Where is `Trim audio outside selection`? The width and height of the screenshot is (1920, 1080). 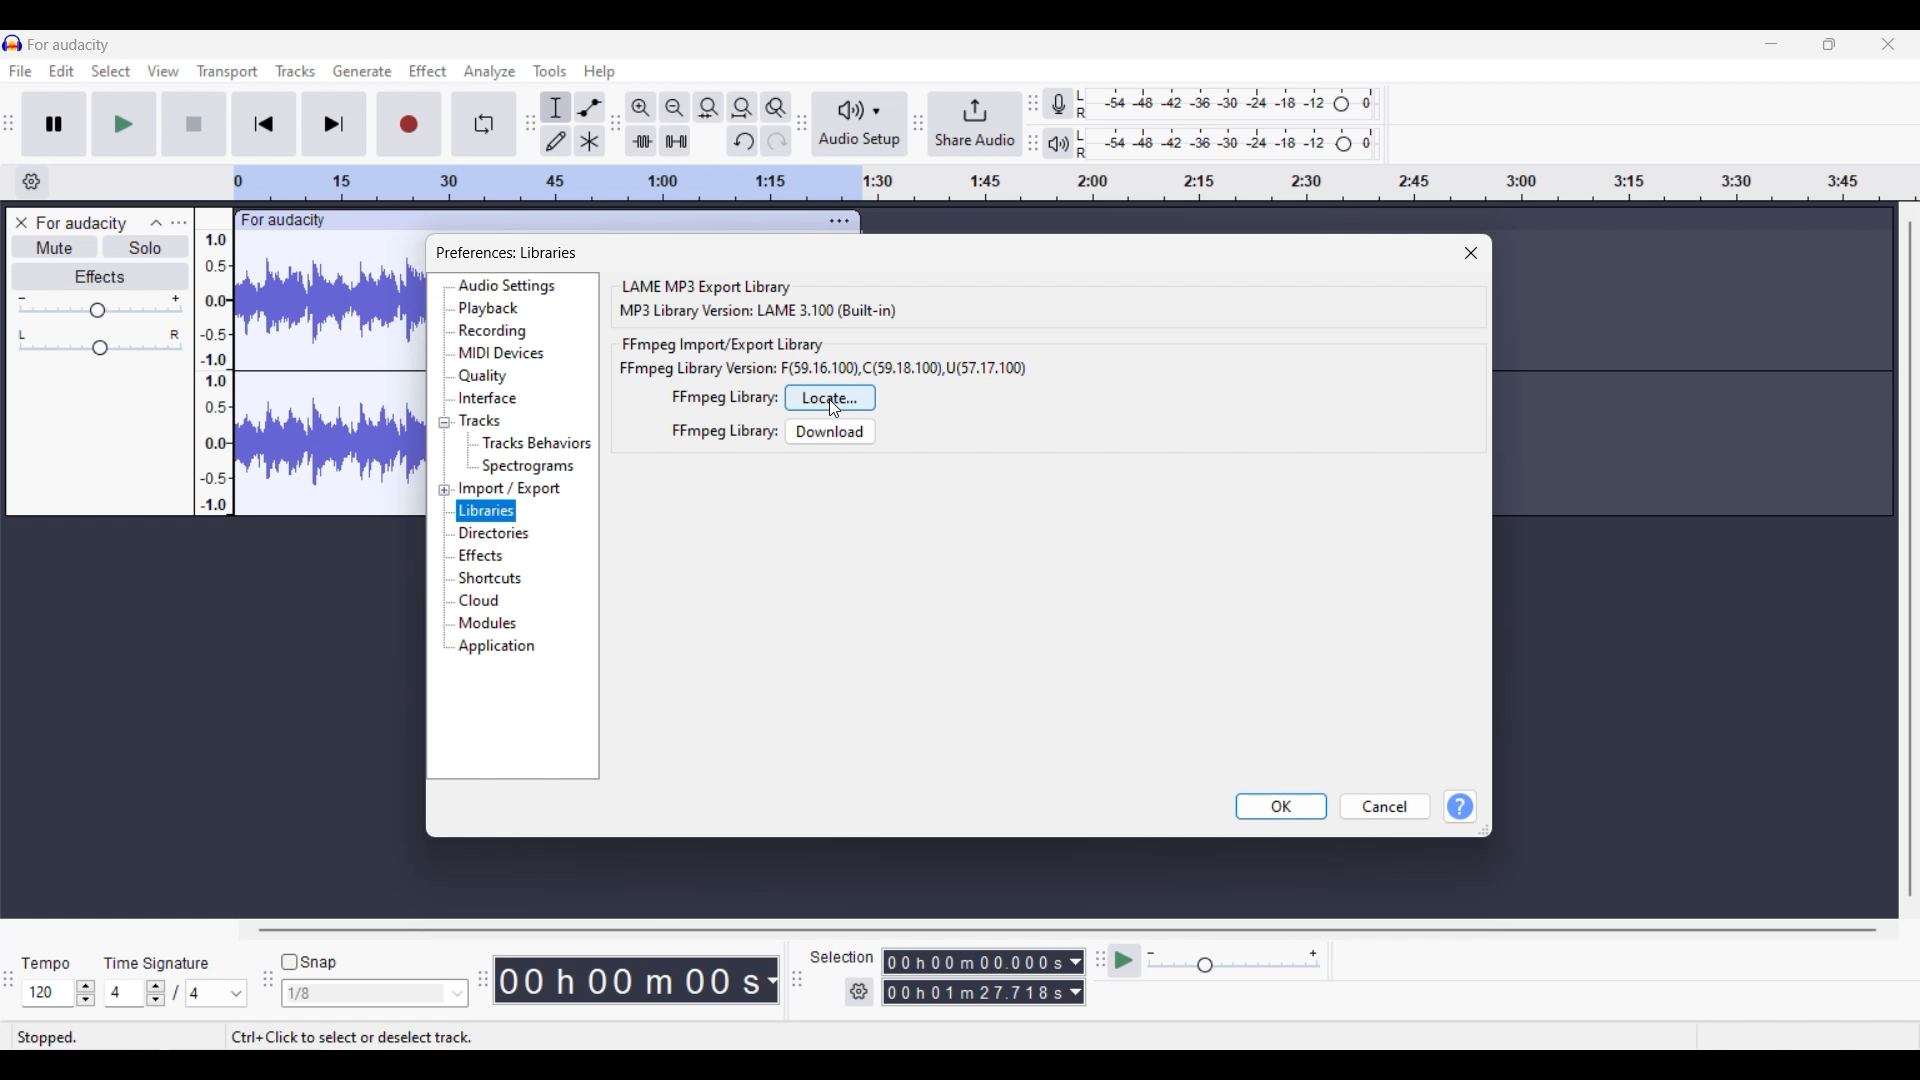
Trim audio outside selection is located at coordinates (641, 141).